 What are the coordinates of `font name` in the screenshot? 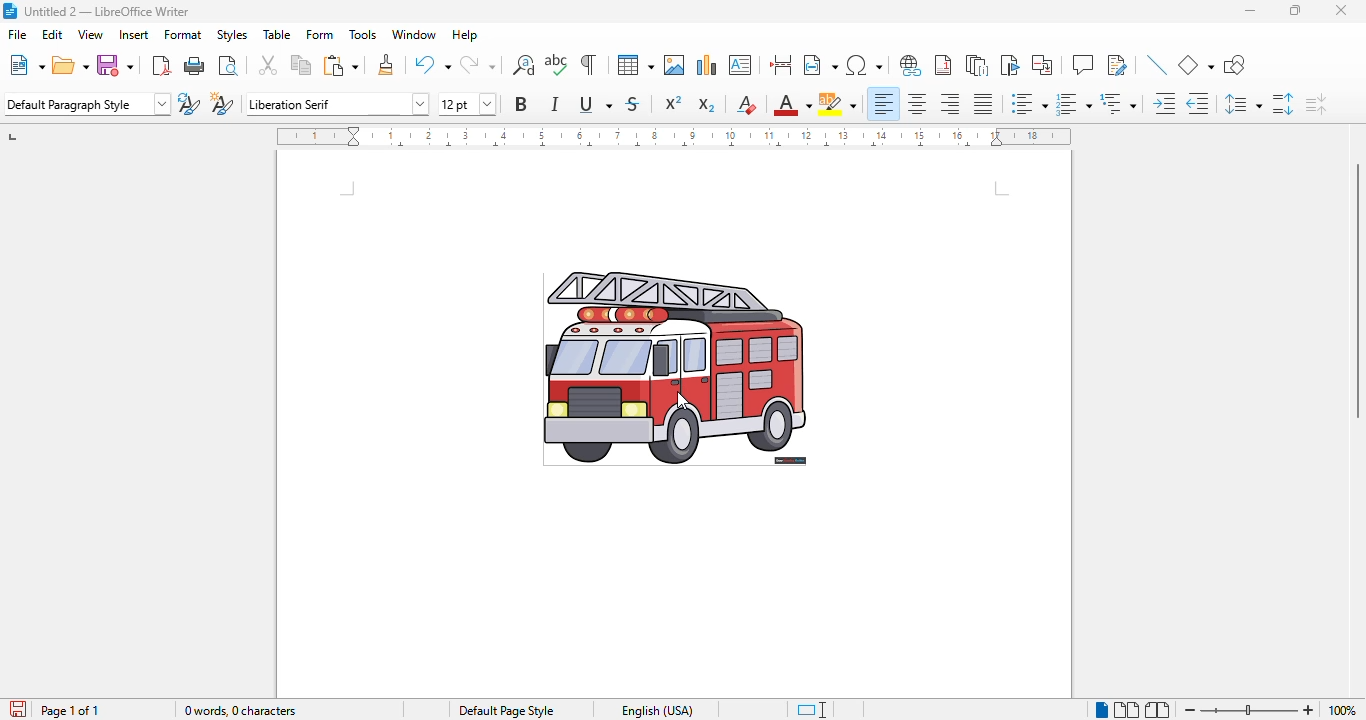 It's located at (336, 104).